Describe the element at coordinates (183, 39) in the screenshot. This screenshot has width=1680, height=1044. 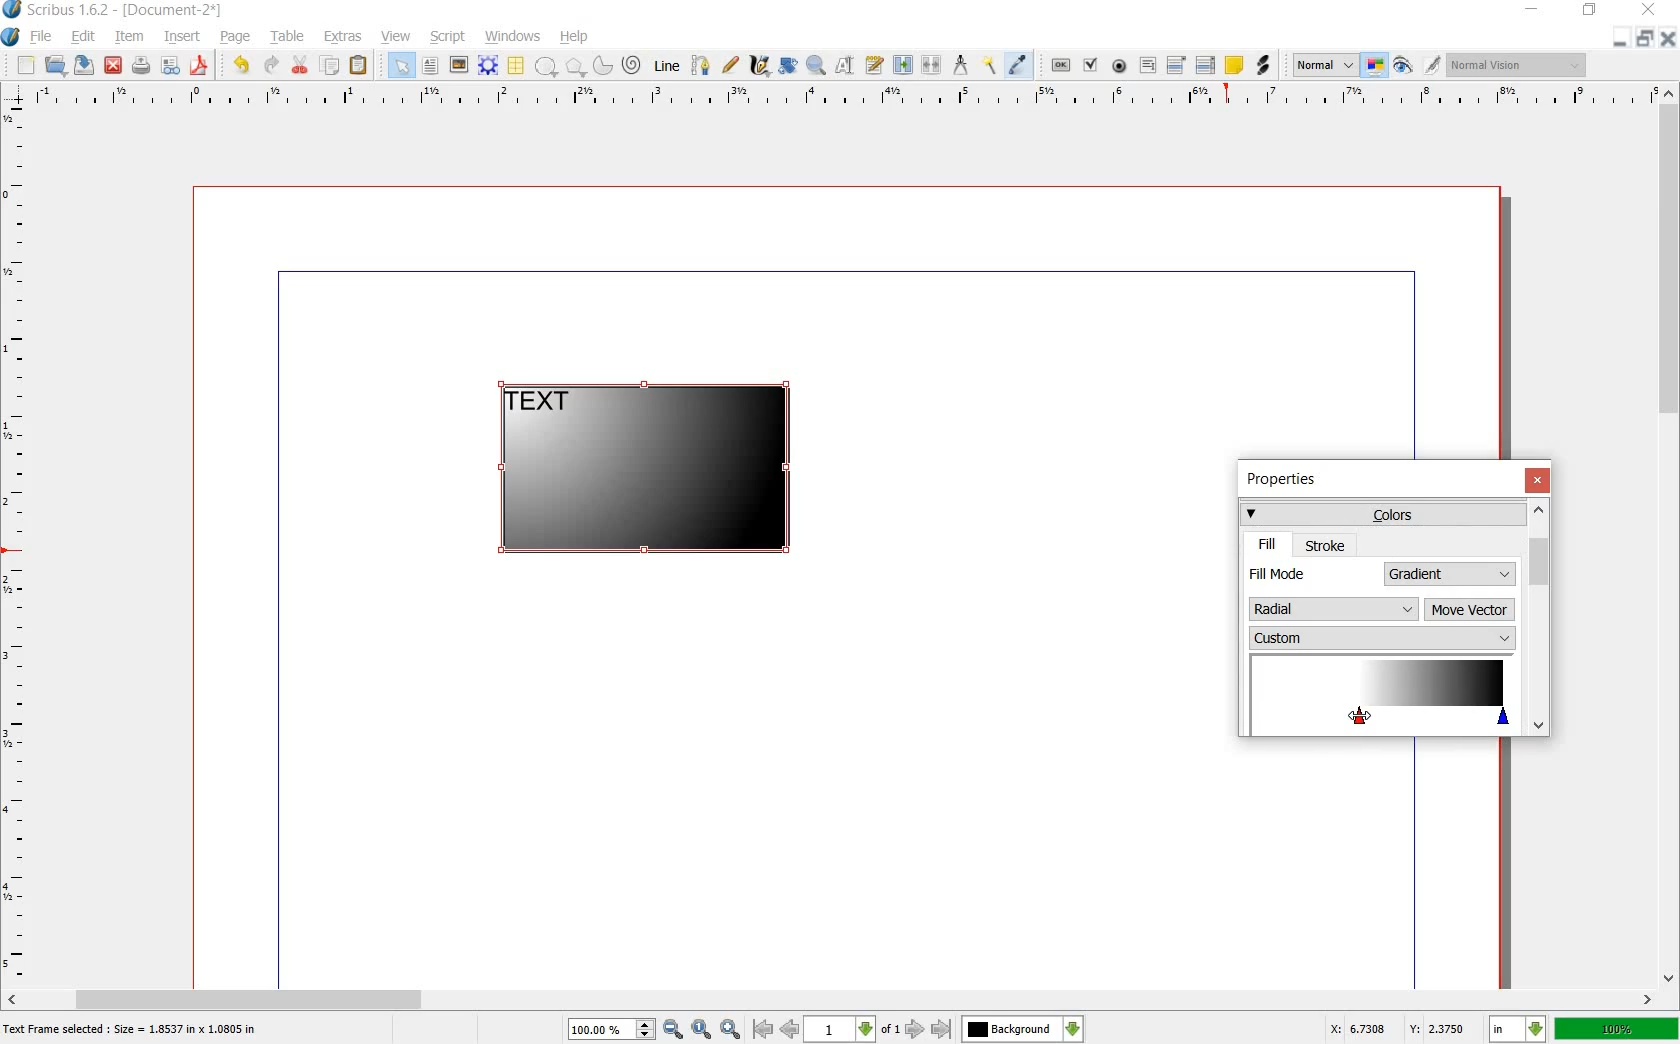
I see `insert` at that location.